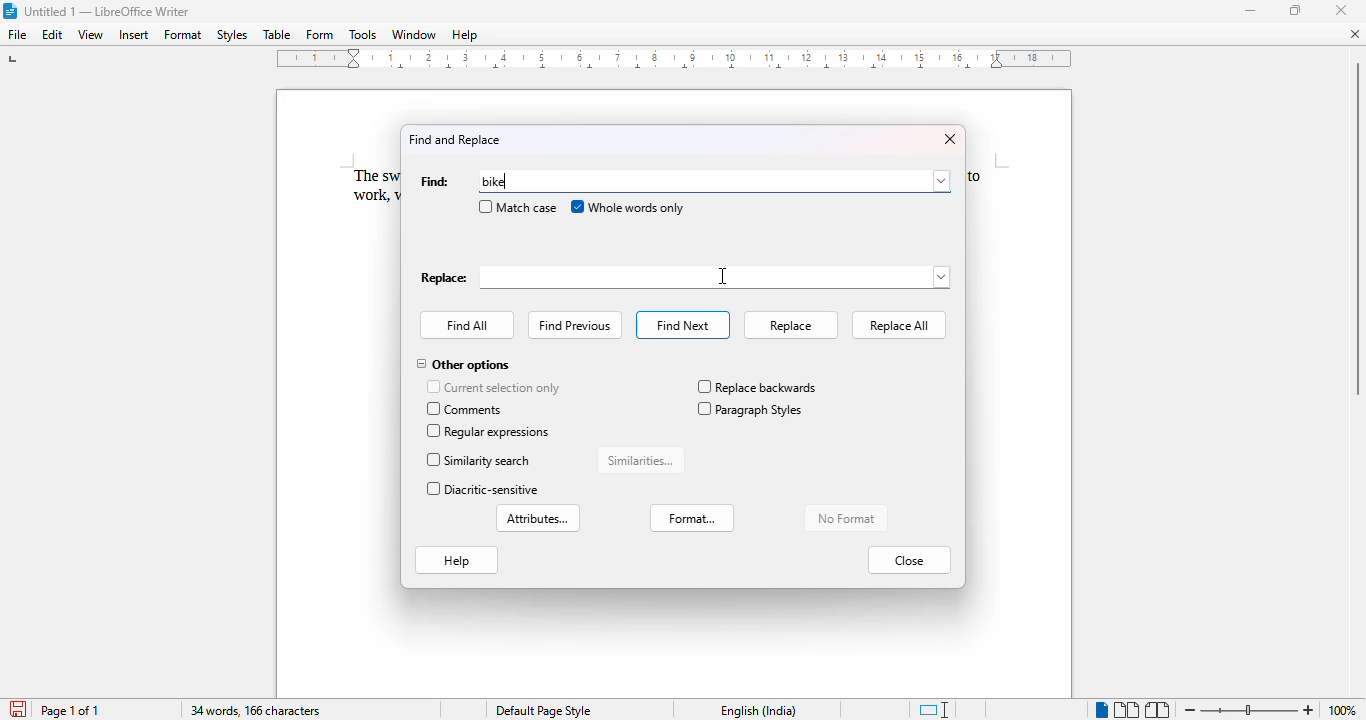 Image resolution: width=1366 pixels, height=720 pixels. Describe the element at coordinates (908, 560) in the screenshot. I see `close` at that location.